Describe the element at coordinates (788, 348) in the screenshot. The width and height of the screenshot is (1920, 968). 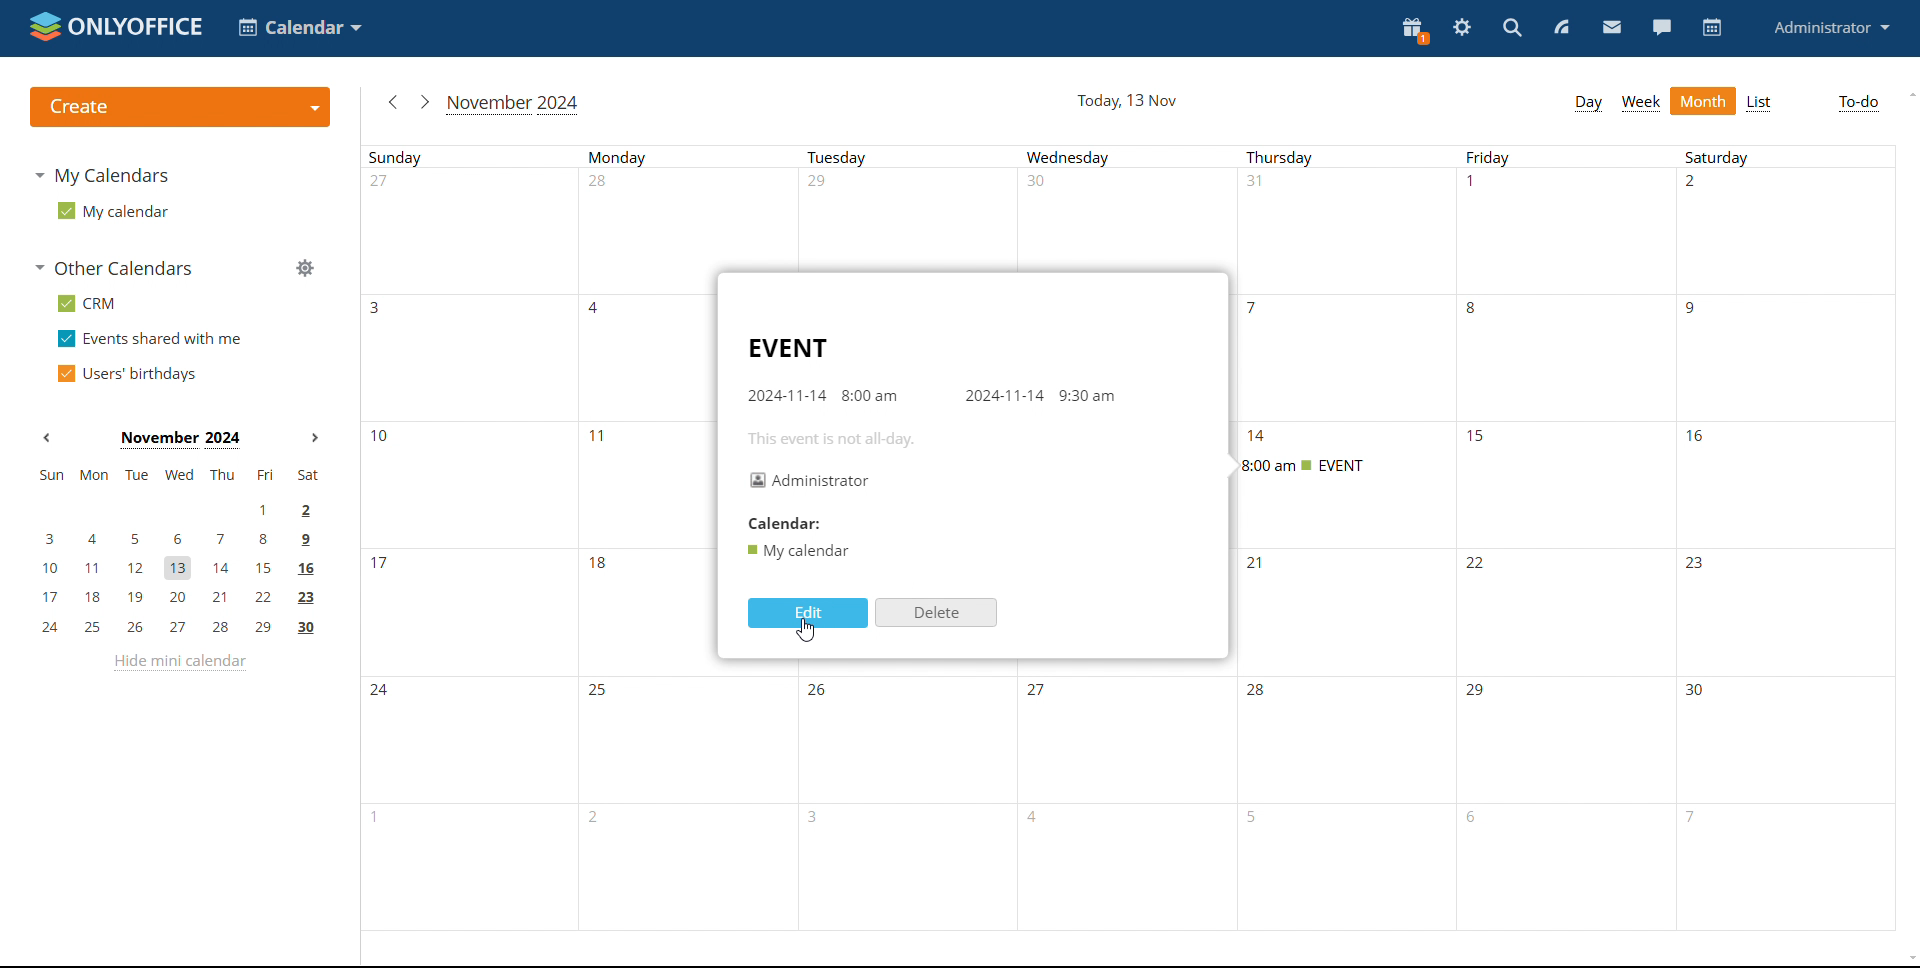
I see `event namr` at that location.